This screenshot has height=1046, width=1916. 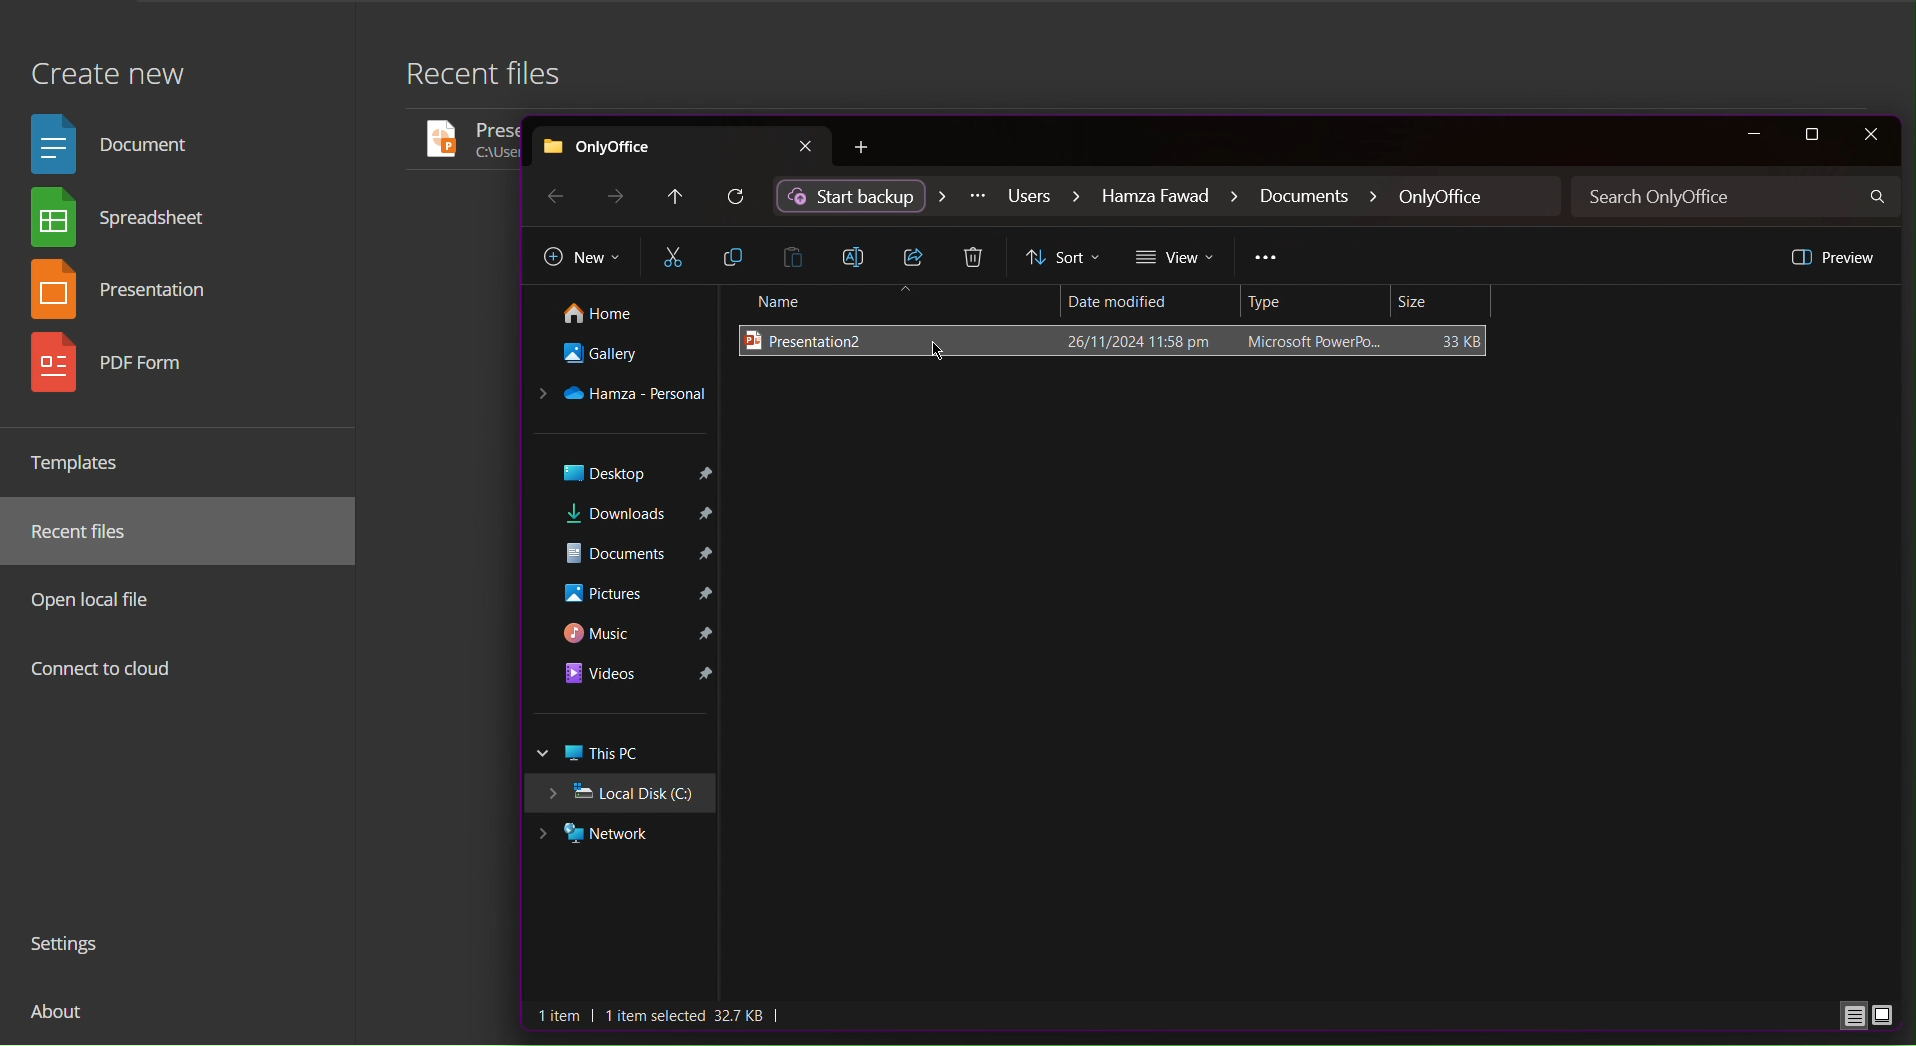 I want to click on Create New, so click(x=107, y=63).